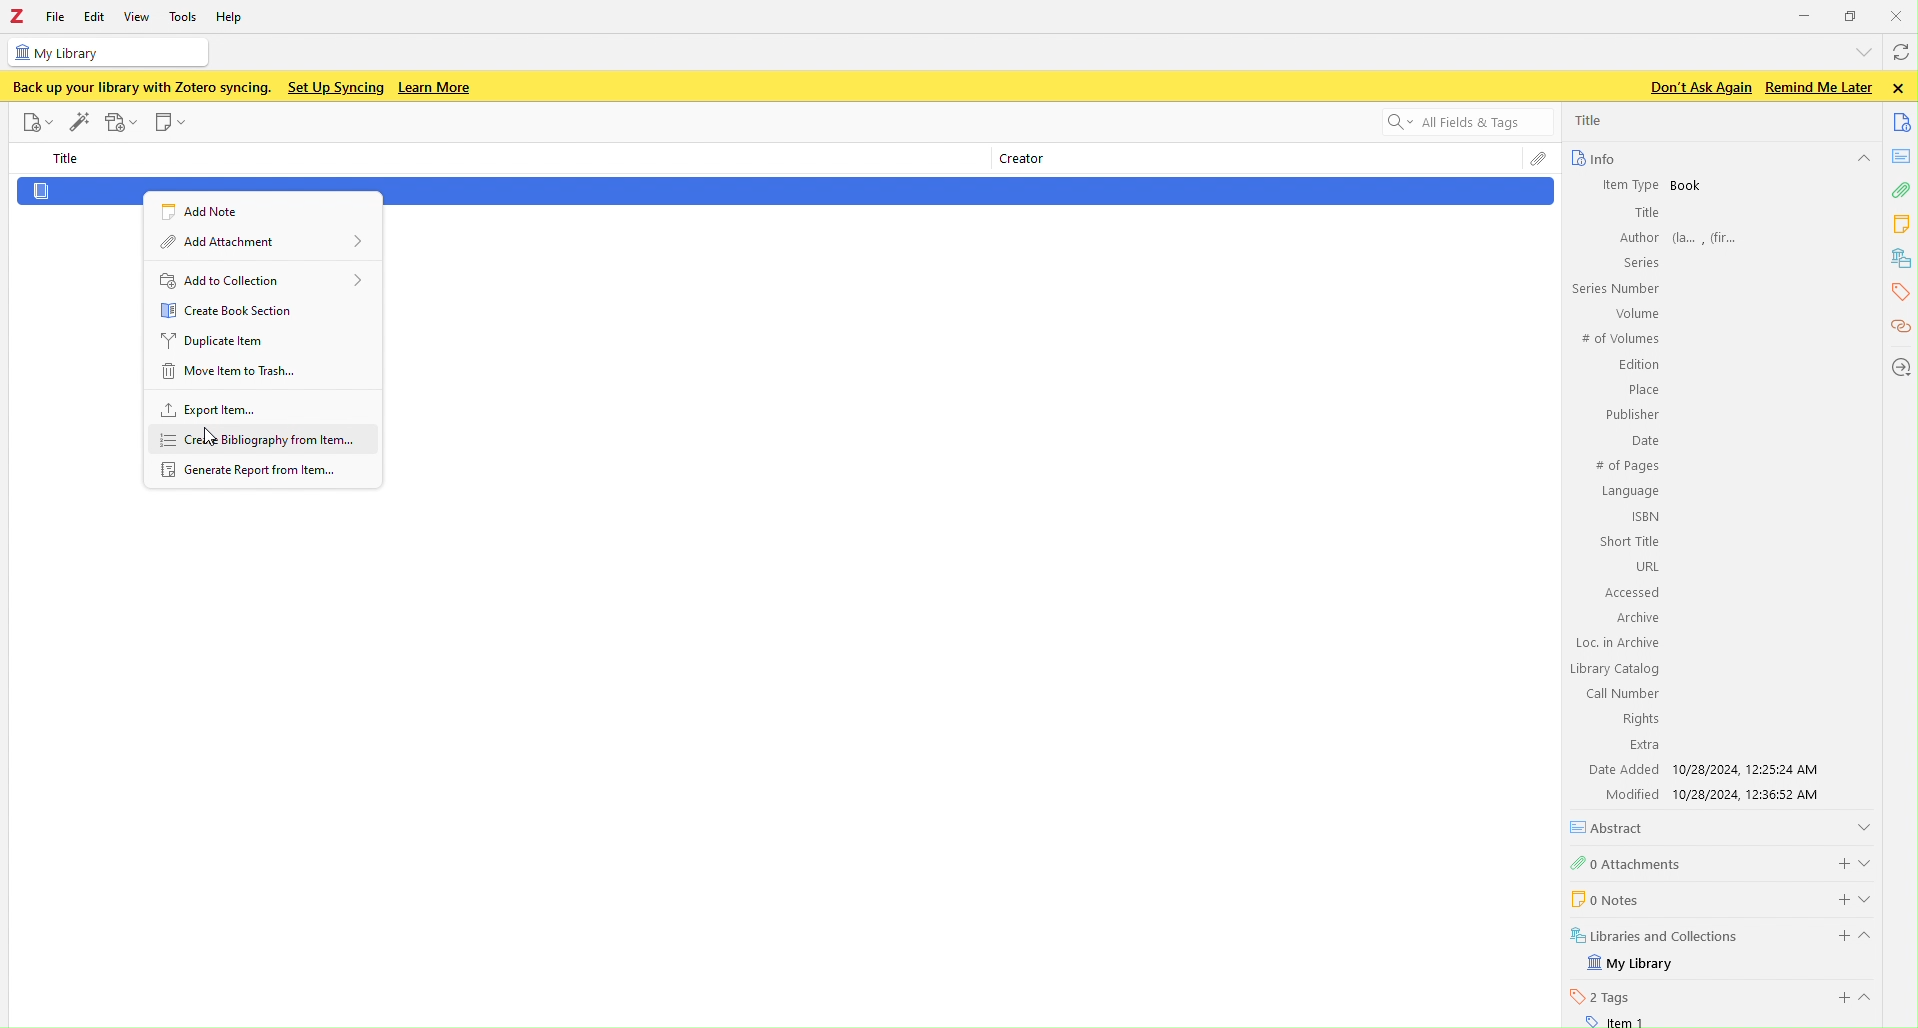 This screenshot has height=1028, width=1918. Describe the element at coordinates (1903, 121) in the screenshot. I see `documents` at that location.